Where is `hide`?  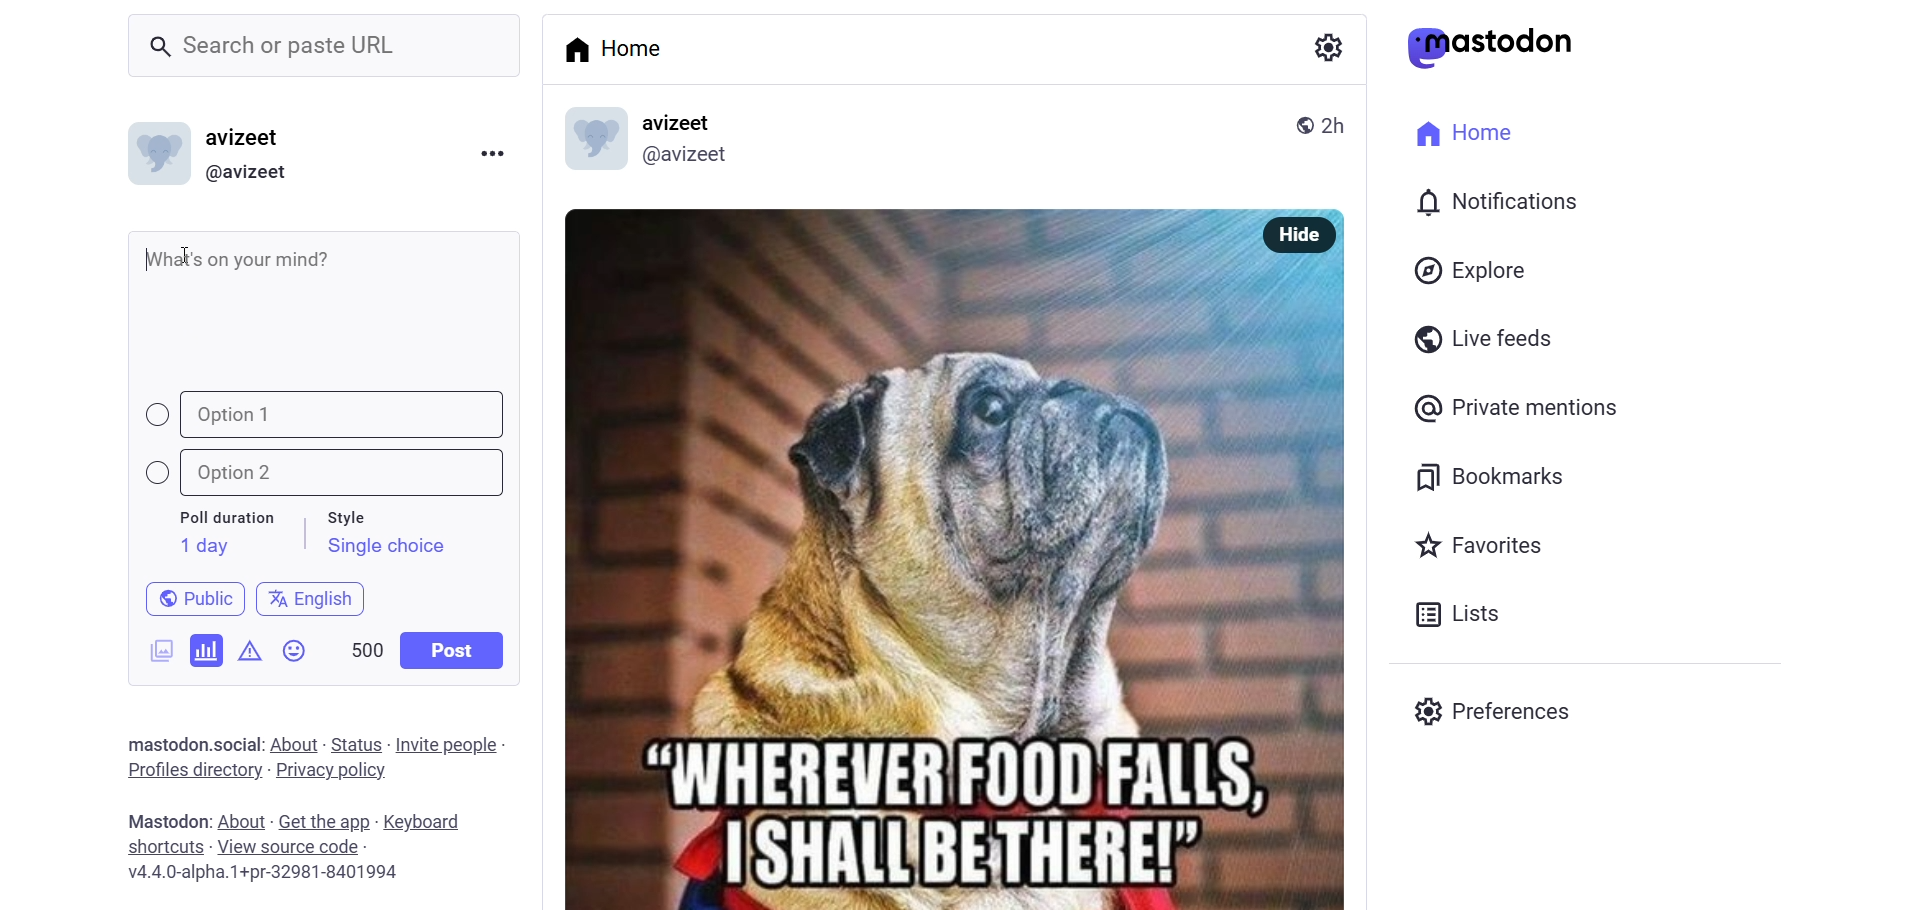
hide is located at coordinates (1294, 235).